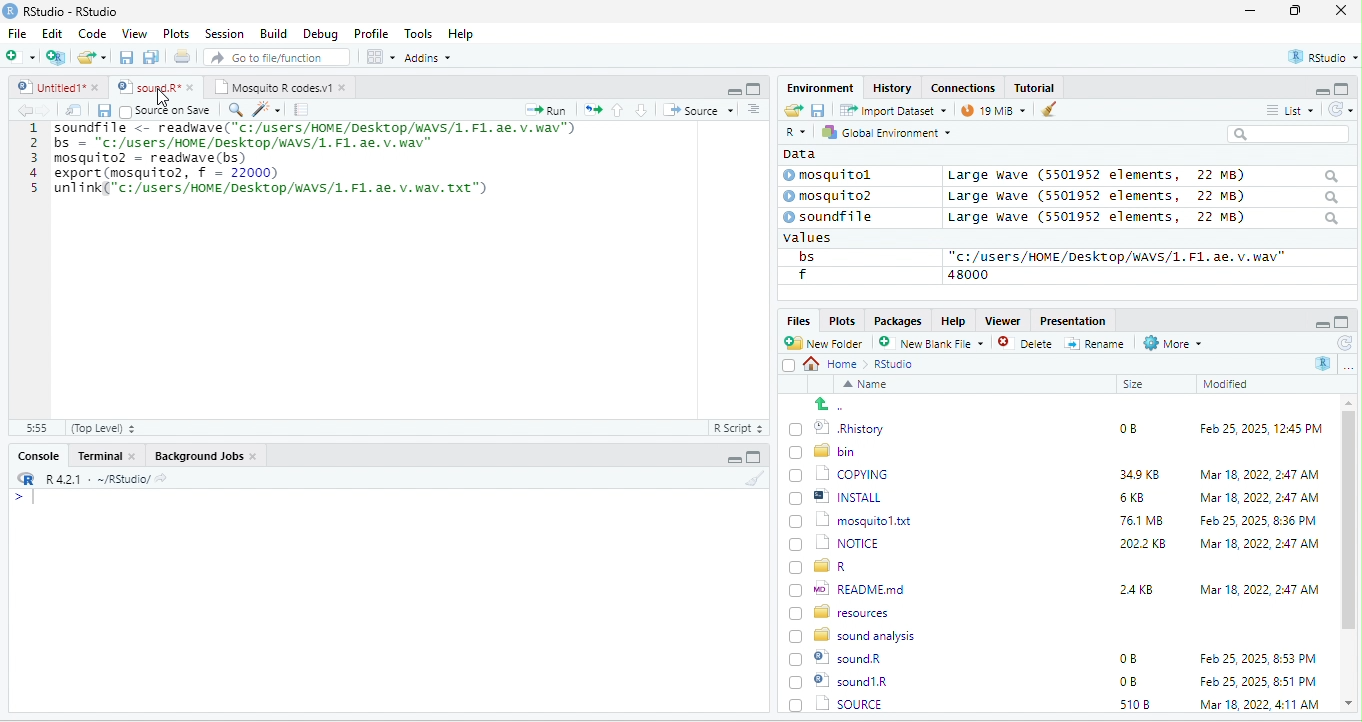 This screenshot has height=722, width=1362. Describe the element at coordinates (838, 426) in the screenshot. I see `© Rhistory` at that location.